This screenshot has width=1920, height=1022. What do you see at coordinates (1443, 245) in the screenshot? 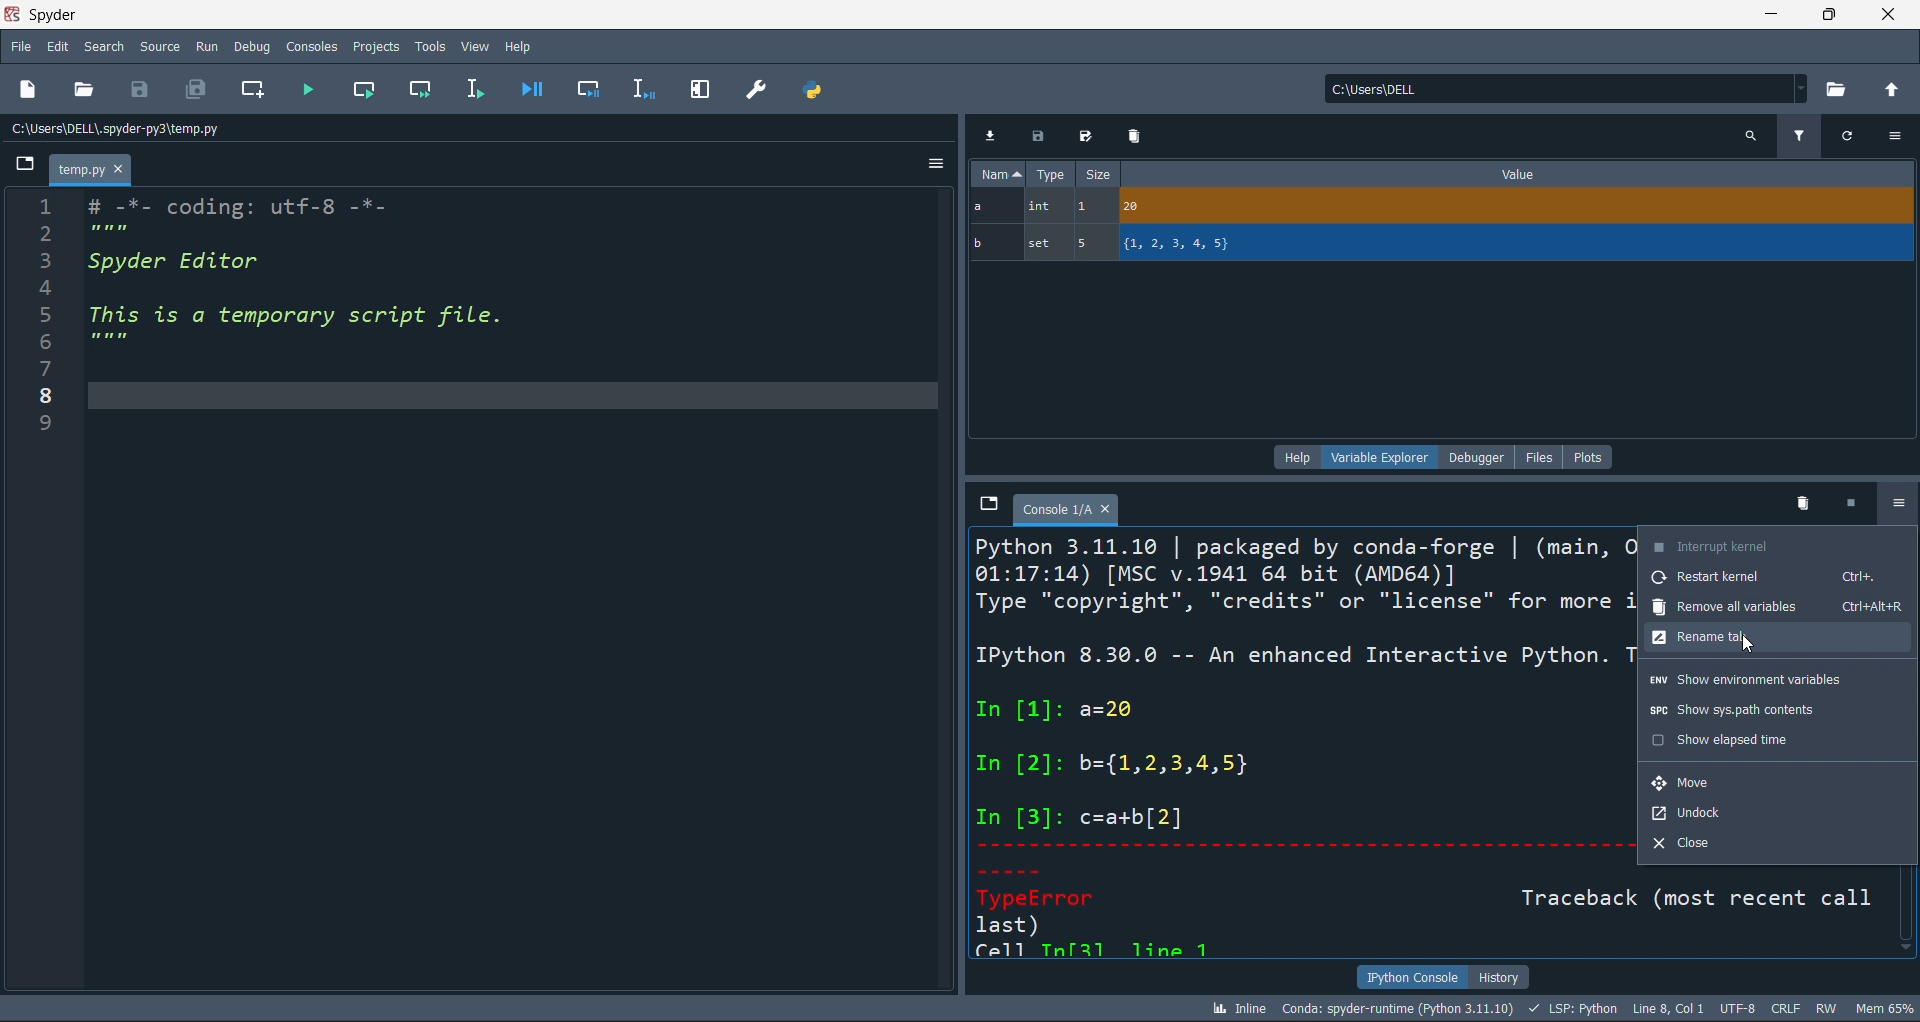
I see `b, set, 5, {1,2,3,4,5}` at bounding box center [1443, 245].